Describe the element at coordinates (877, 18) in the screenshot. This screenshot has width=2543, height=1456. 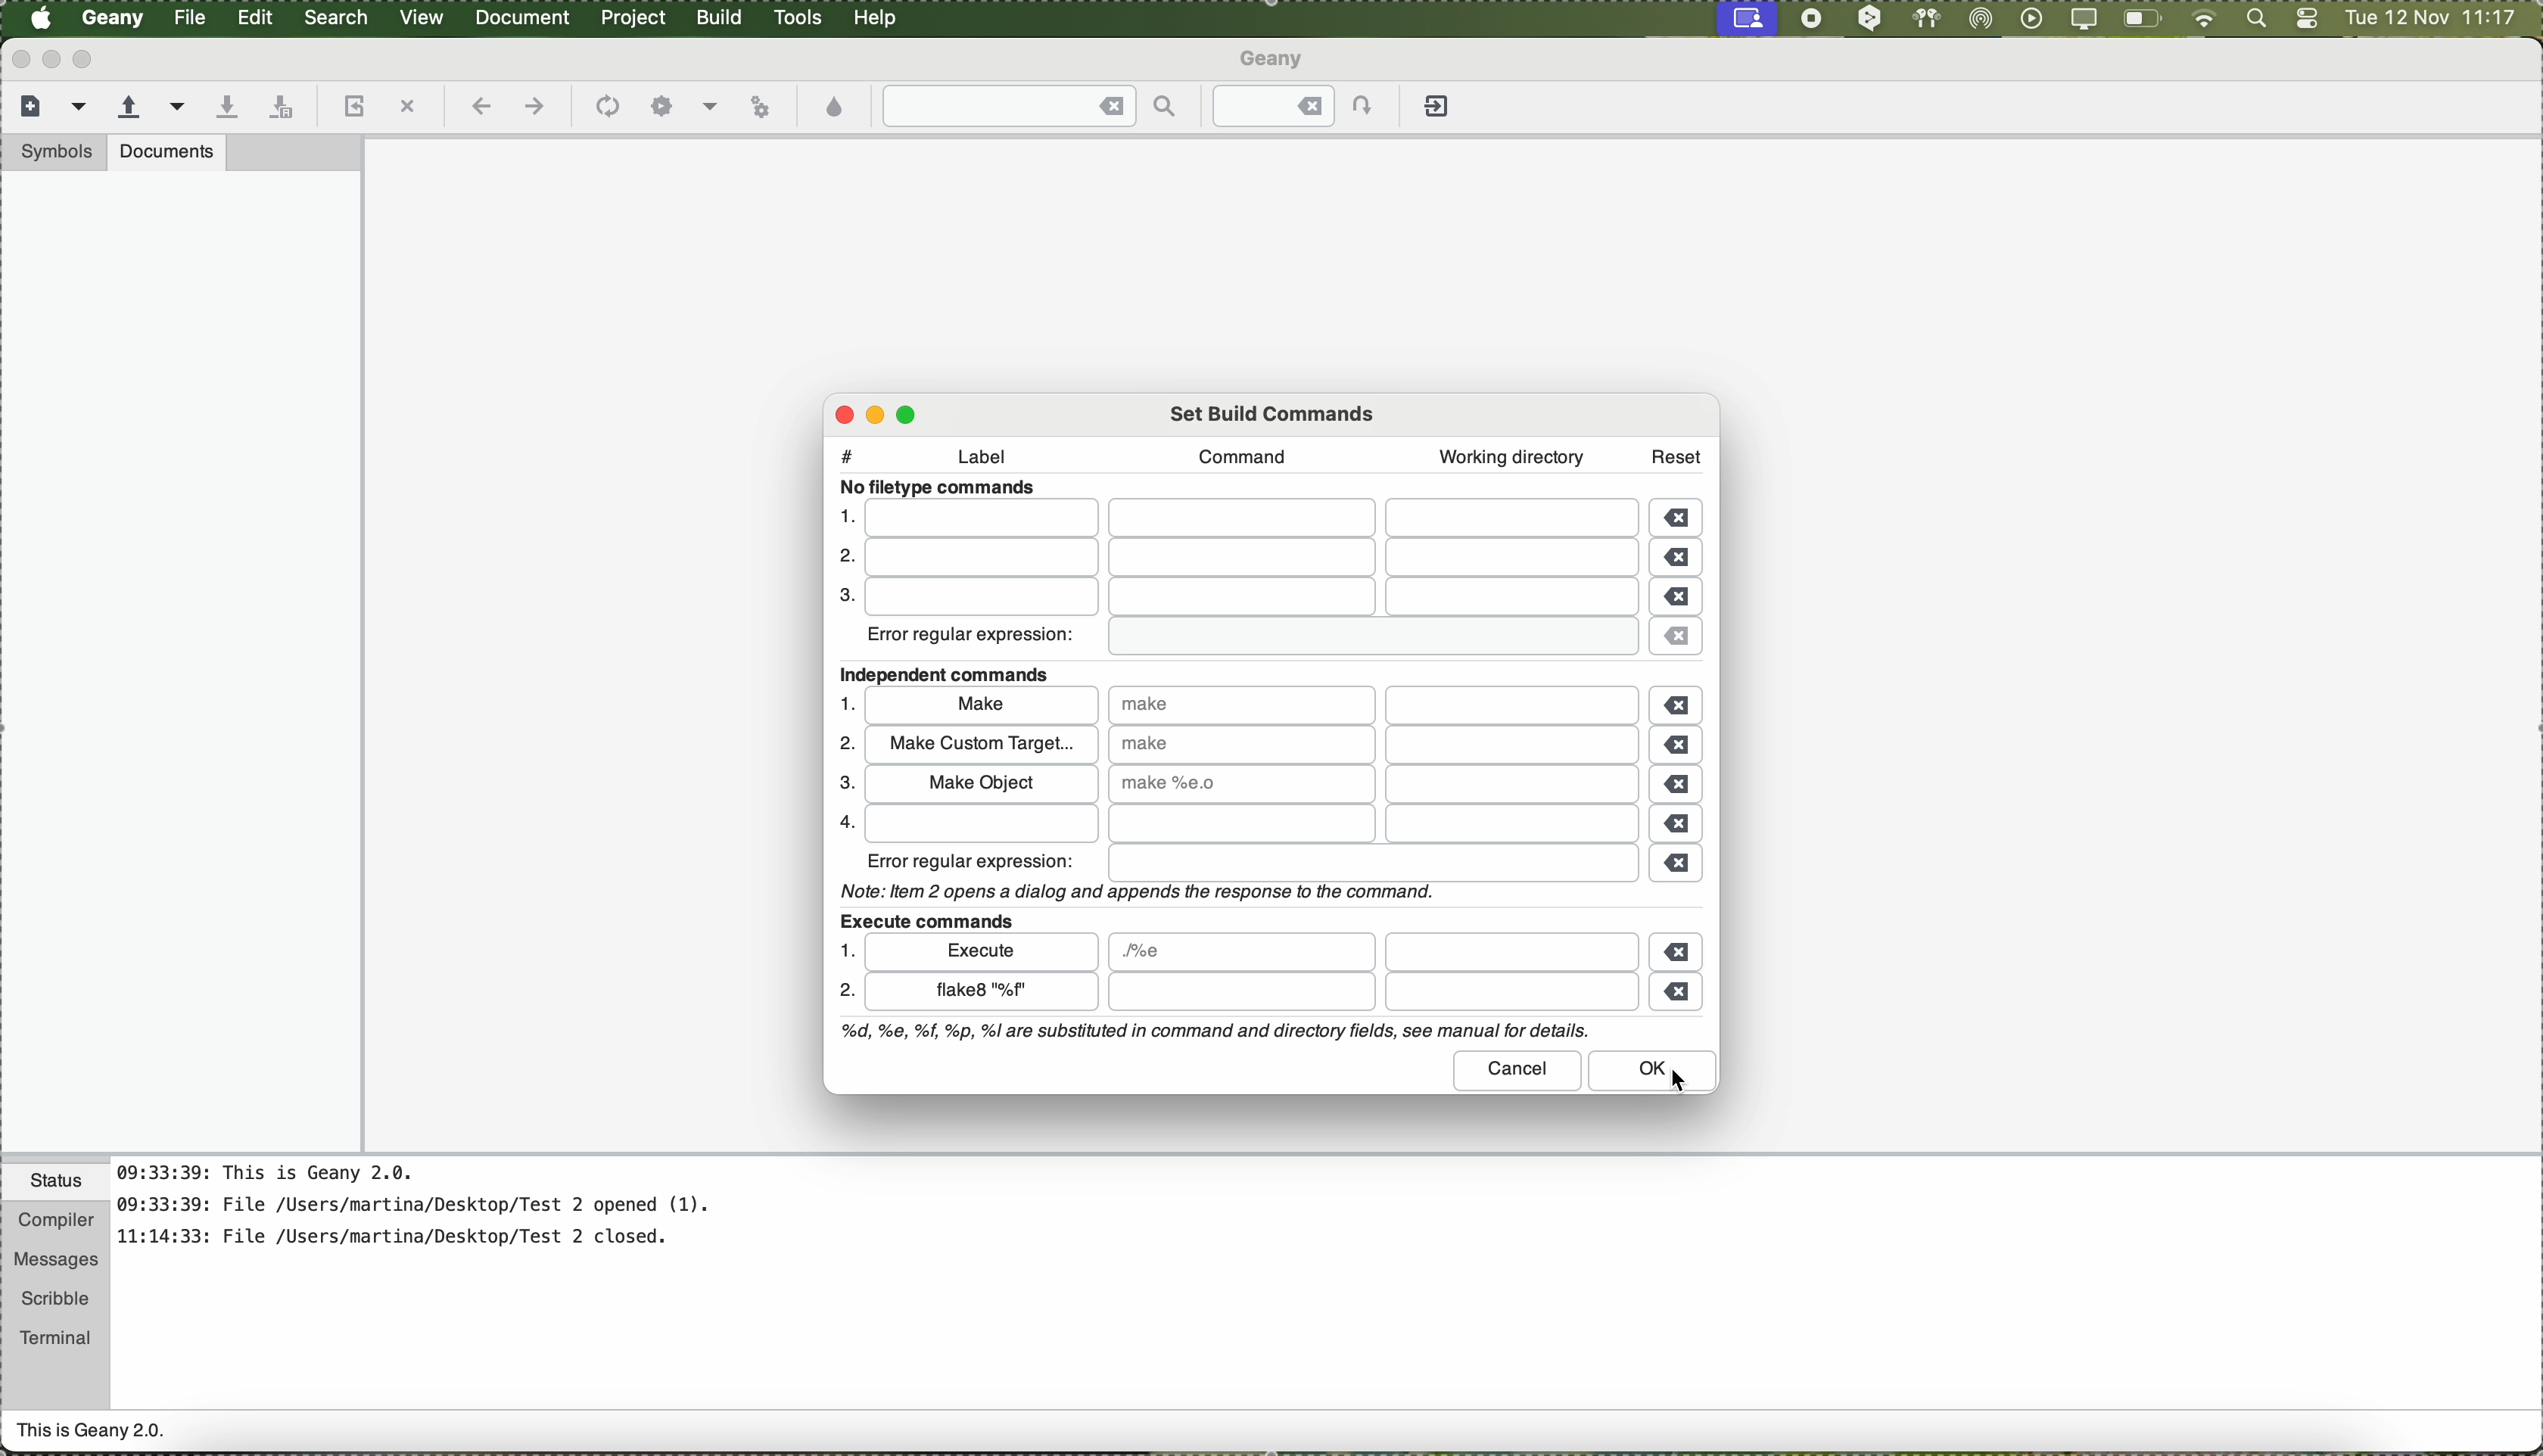
I see `help` at that location.